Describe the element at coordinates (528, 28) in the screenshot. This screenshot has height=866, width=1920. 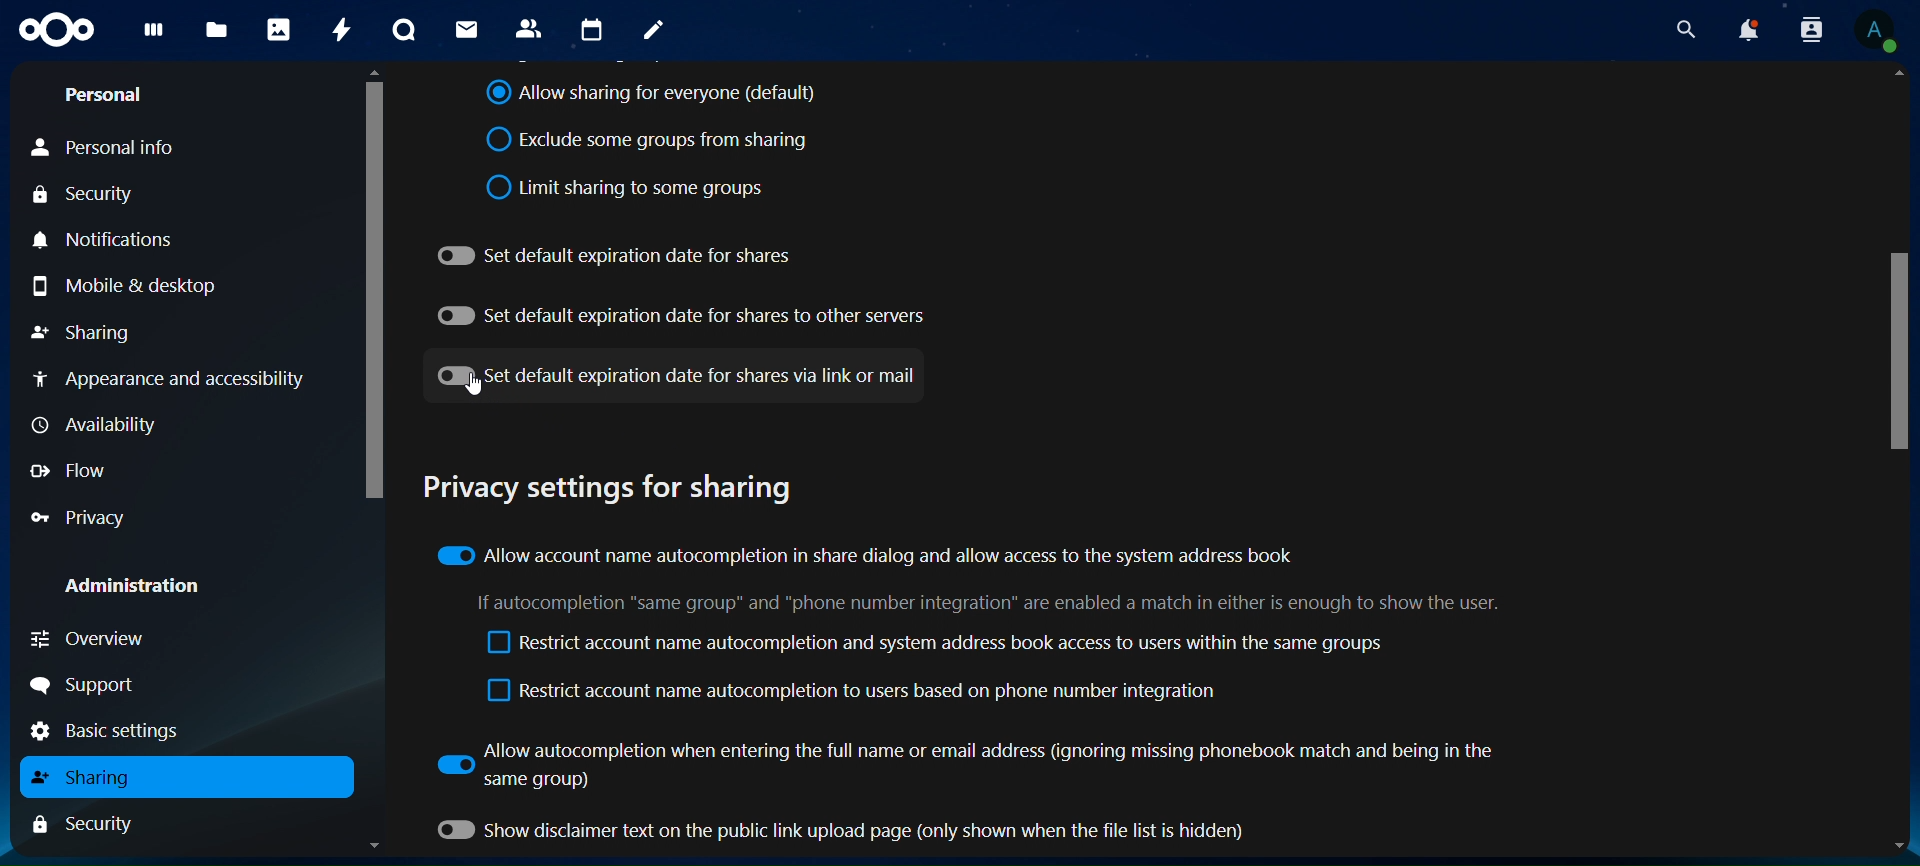
I see `contacts` at that location.